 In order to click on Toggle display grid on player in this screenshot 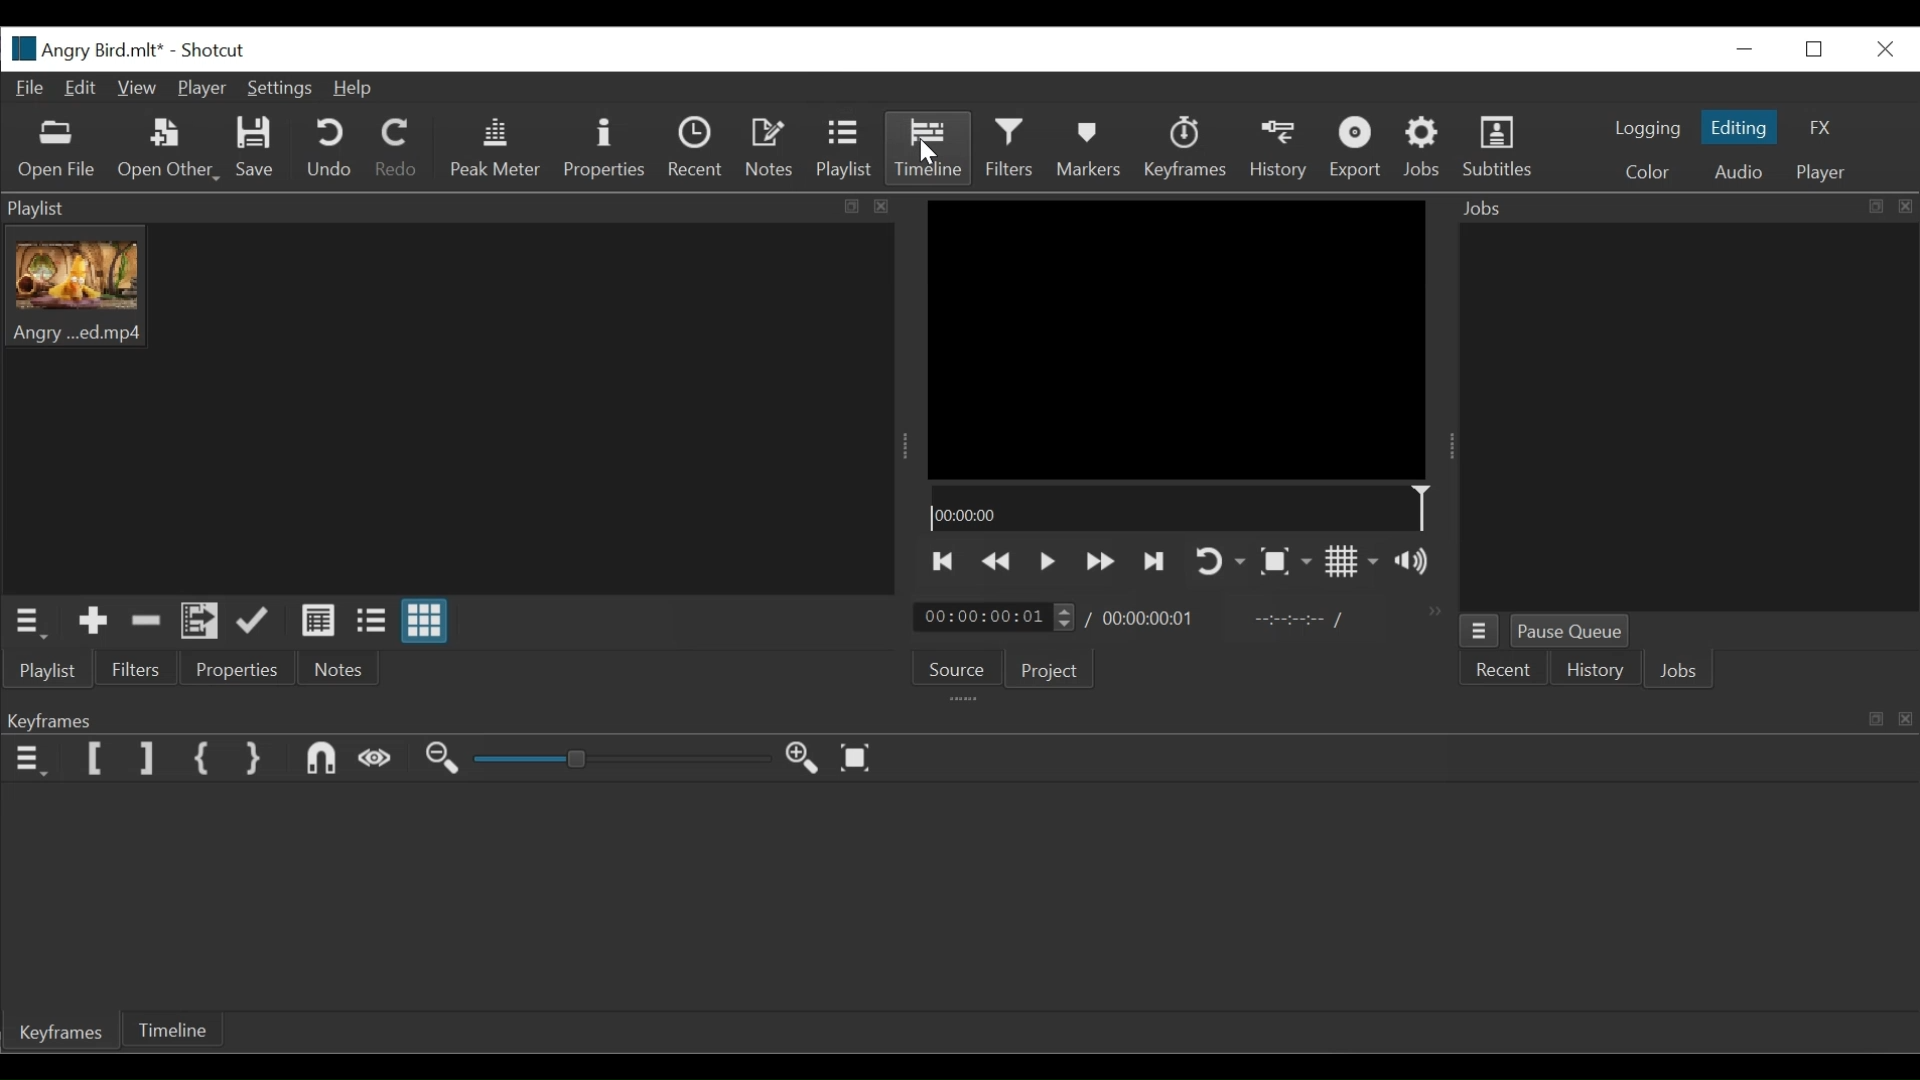, I will do `click(1353, 562)`.